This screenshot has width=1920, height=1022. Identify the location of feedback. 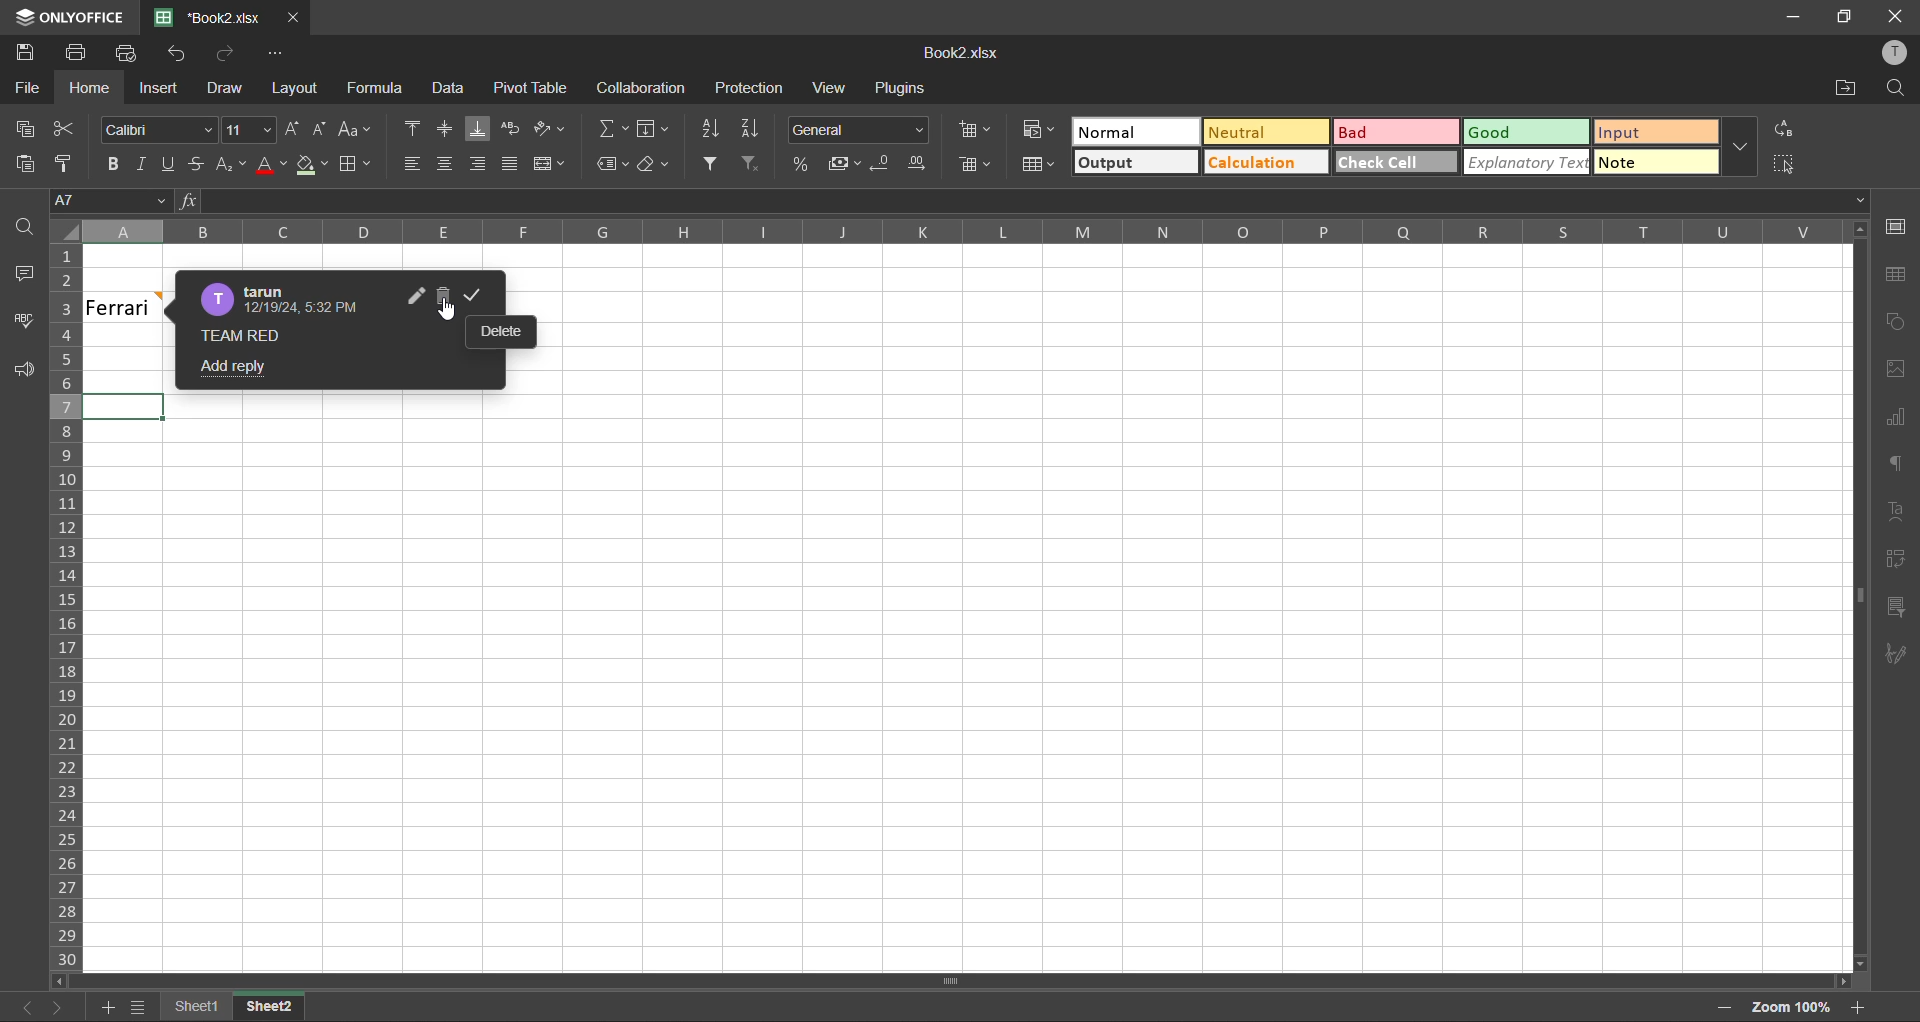
(32, 371).